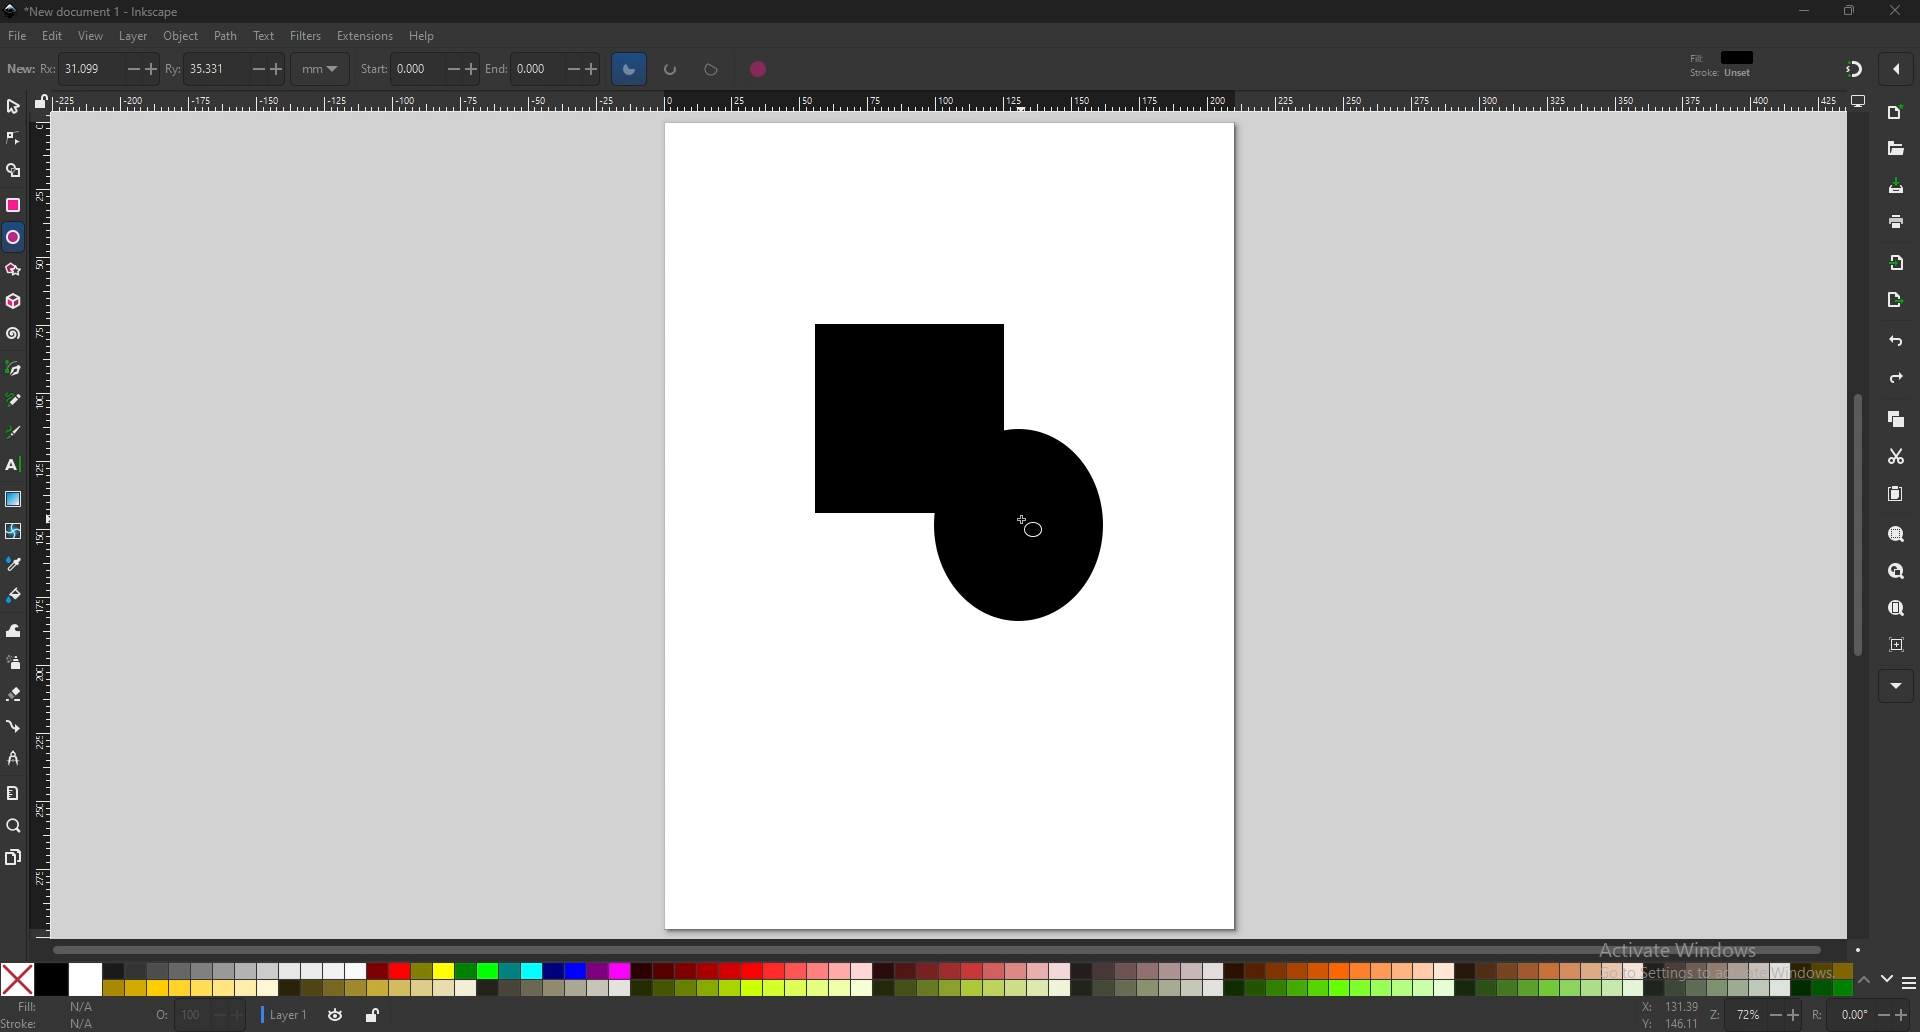 The image size is (1920, 1032). Describe the element at coordinates (1866, 981) in the screenshot. I see `up` at that location.